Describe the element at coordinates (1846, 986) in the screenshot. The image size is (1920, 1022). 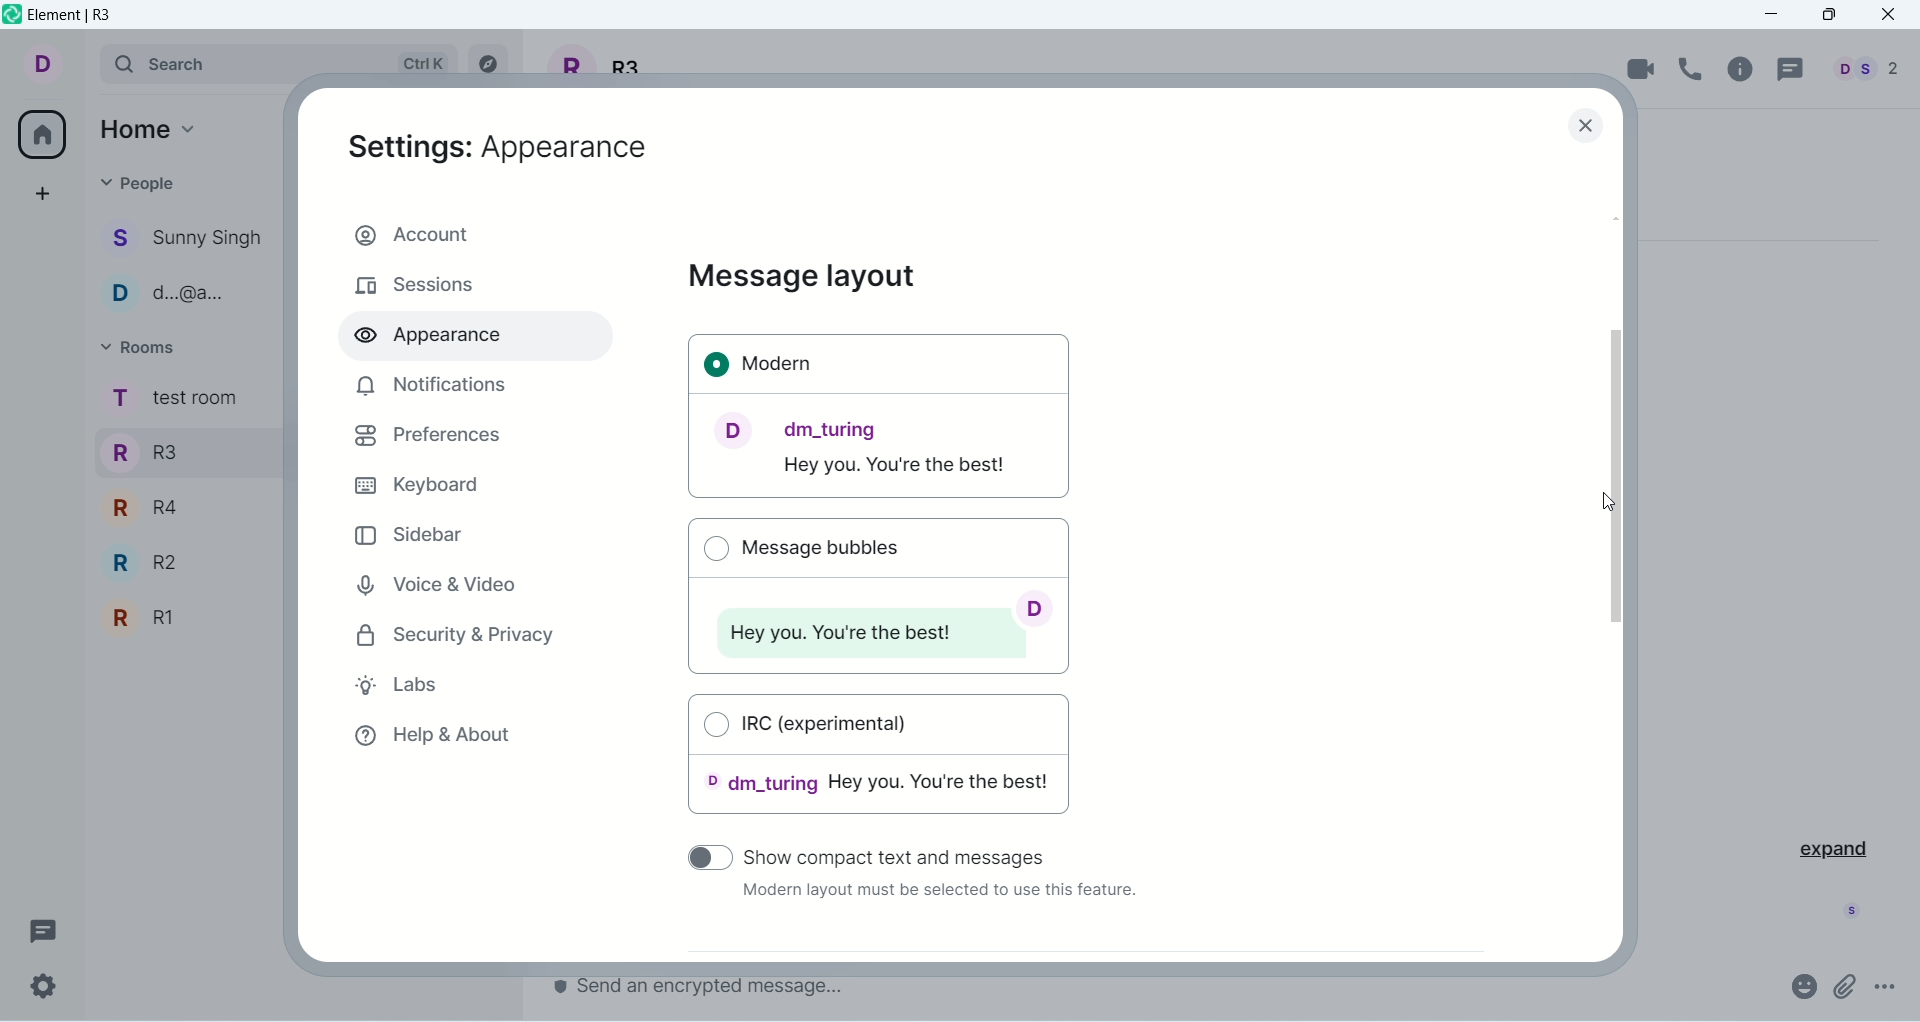
I see `attachment` at that location.